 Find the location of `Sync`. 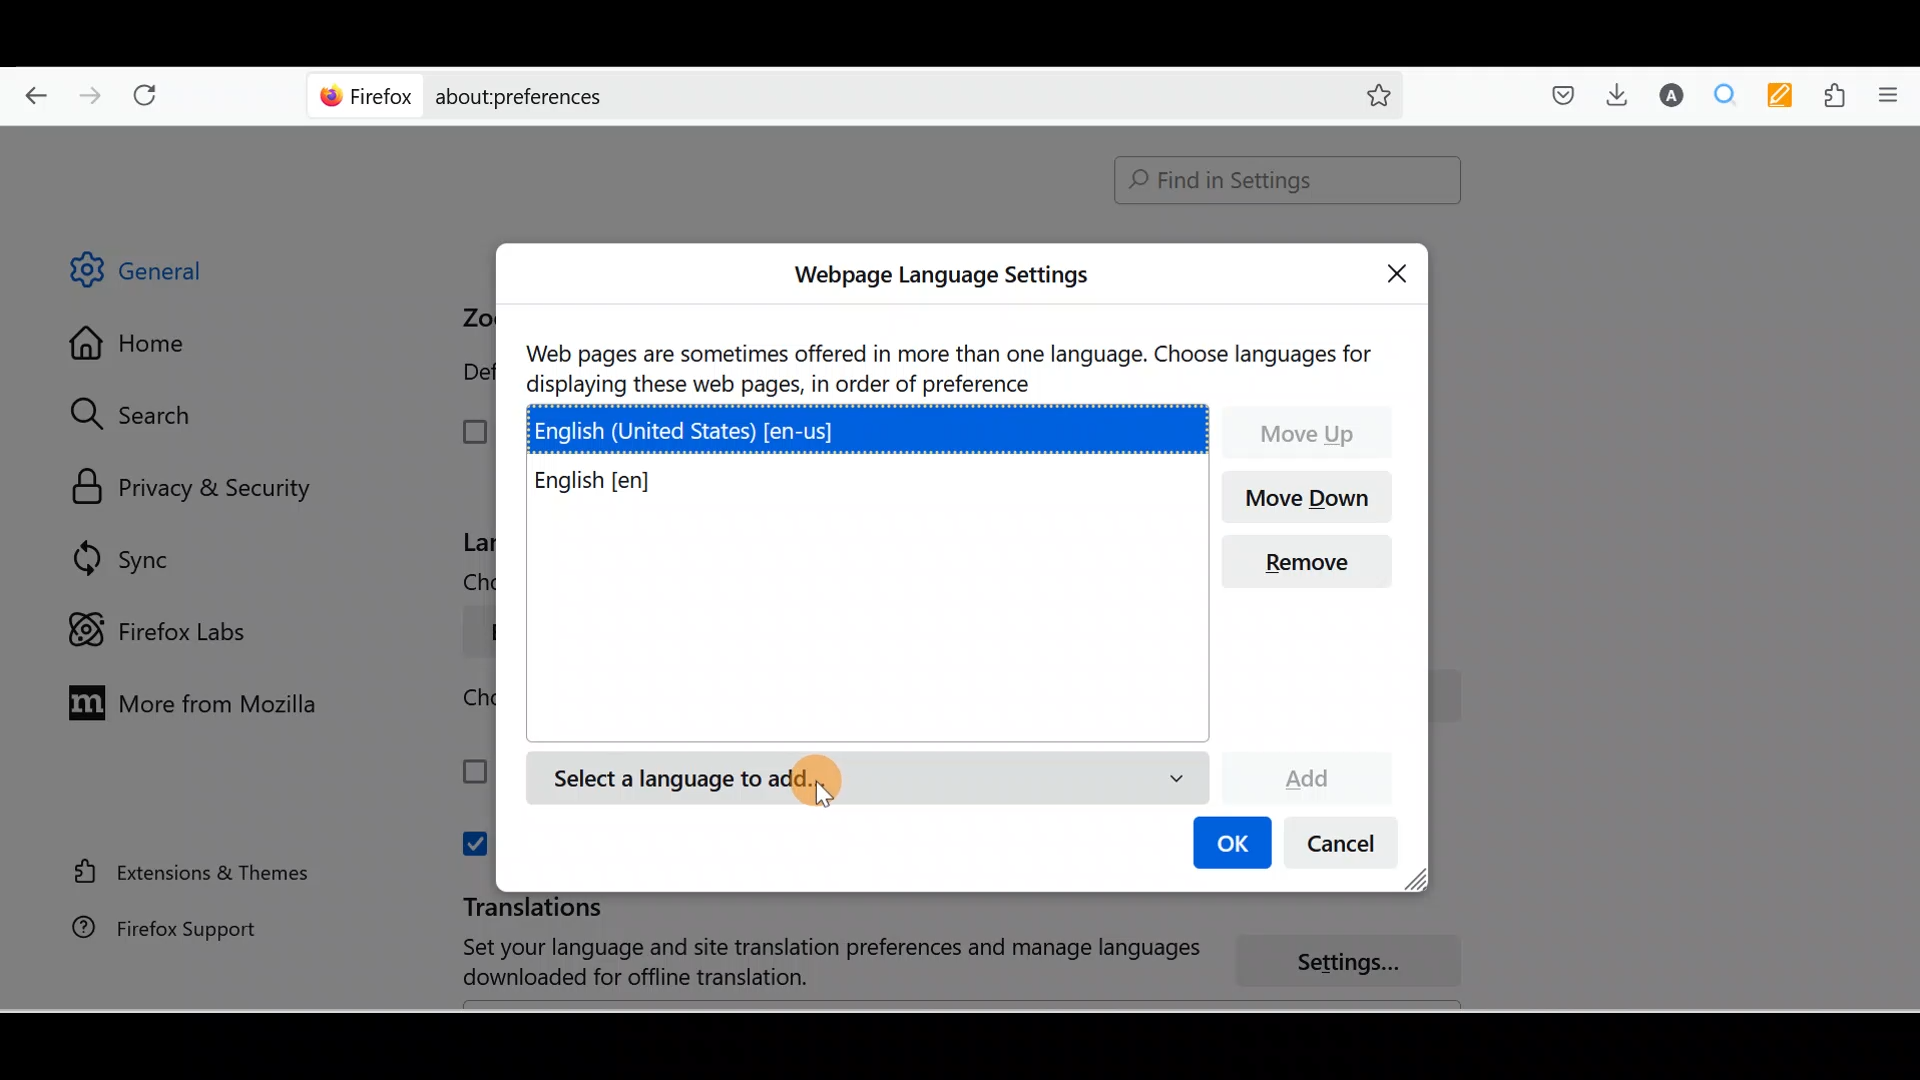

Sync is located at coordinates (125, 558).